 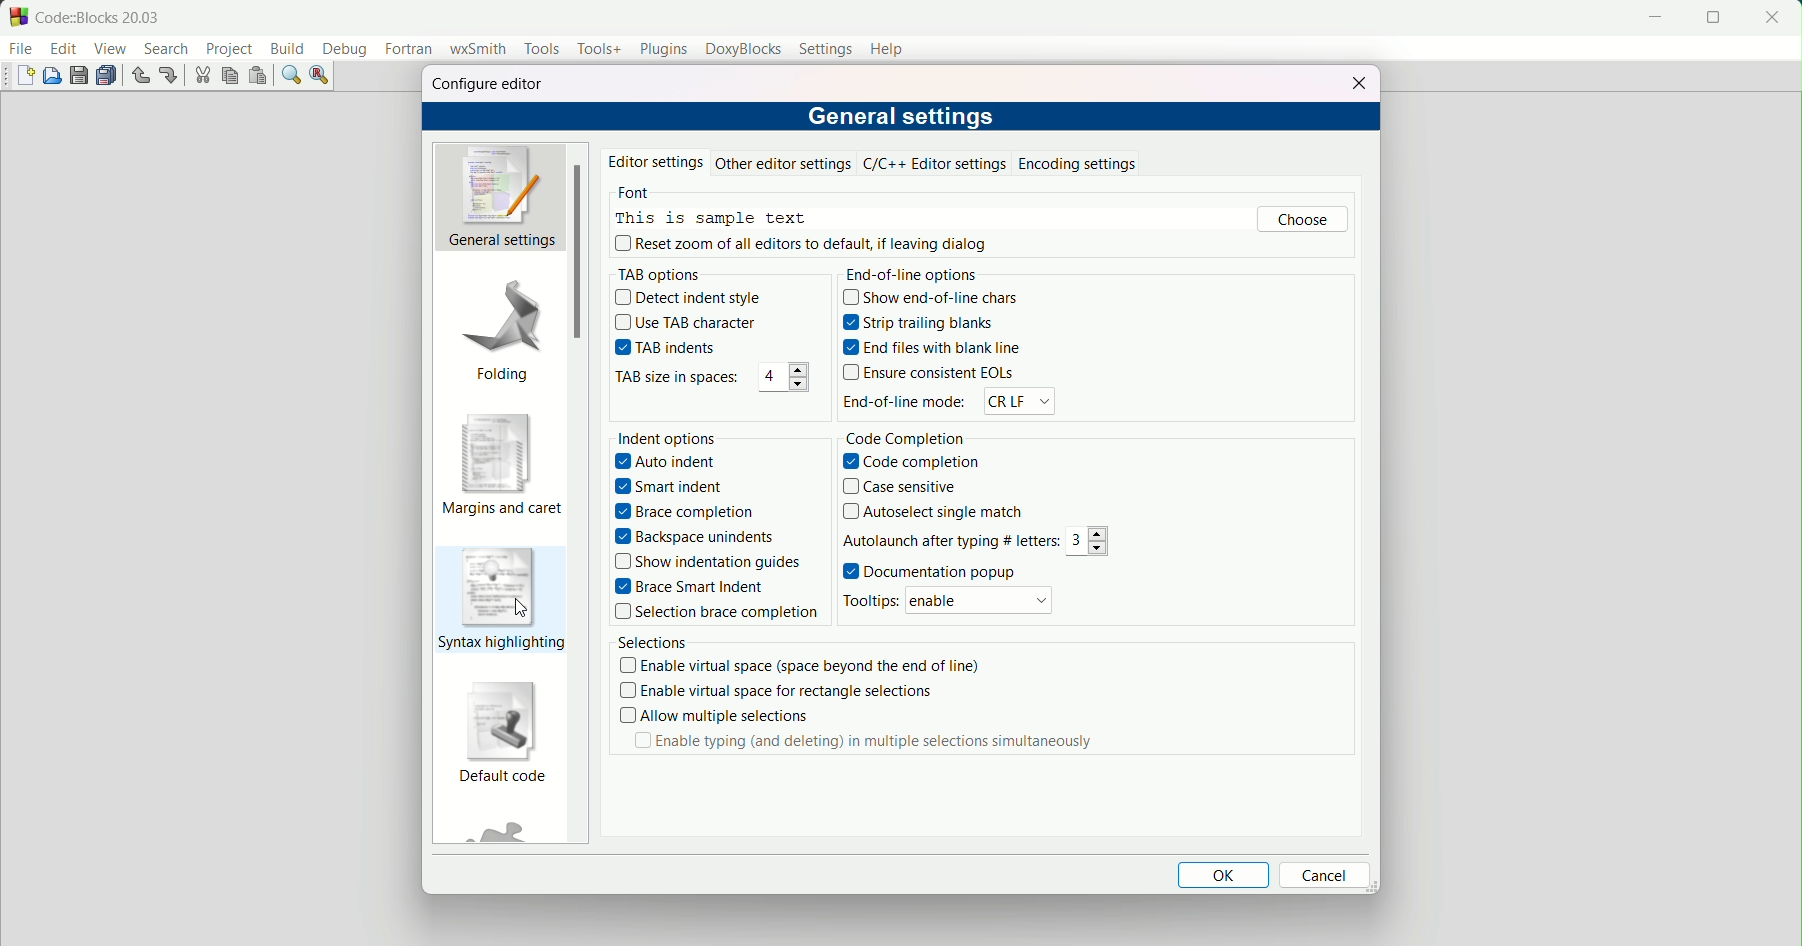 I want to click on redo, so click(x=168, y=74).